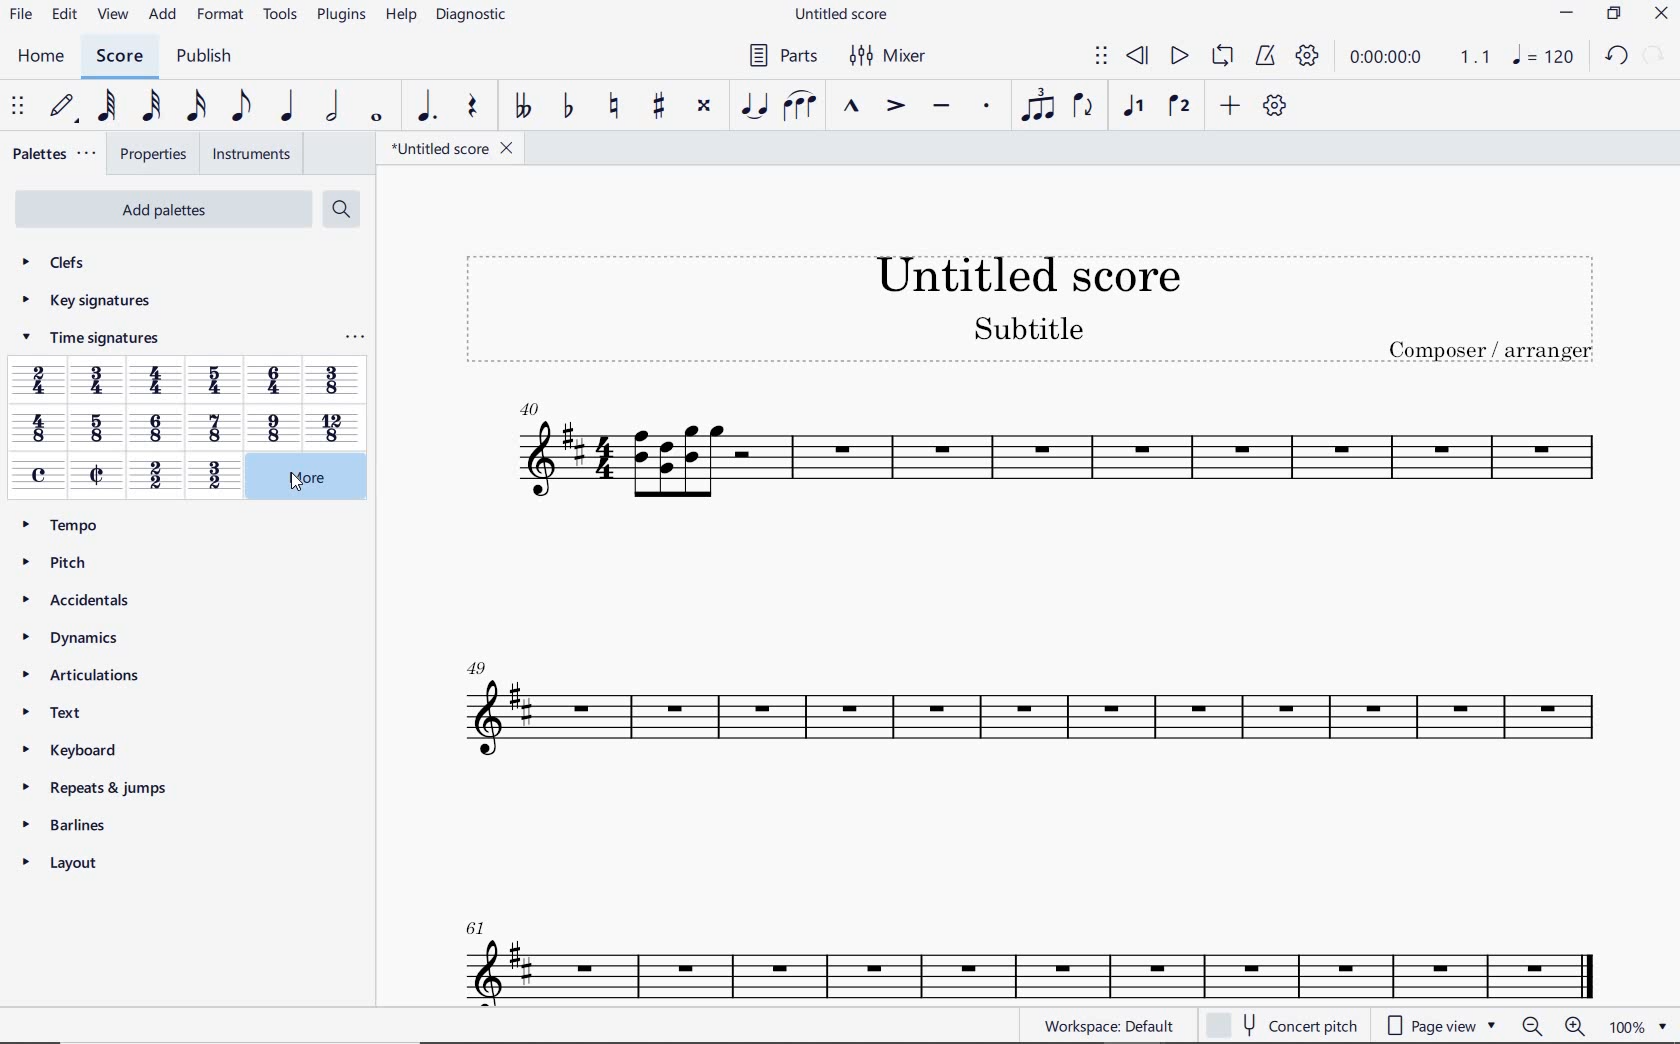 The image size is (1680, 1044). What do you see at coordinates (1567, 13) in the screenshot?
I see `MINIMIZE` at bounding box center [1567, 13].